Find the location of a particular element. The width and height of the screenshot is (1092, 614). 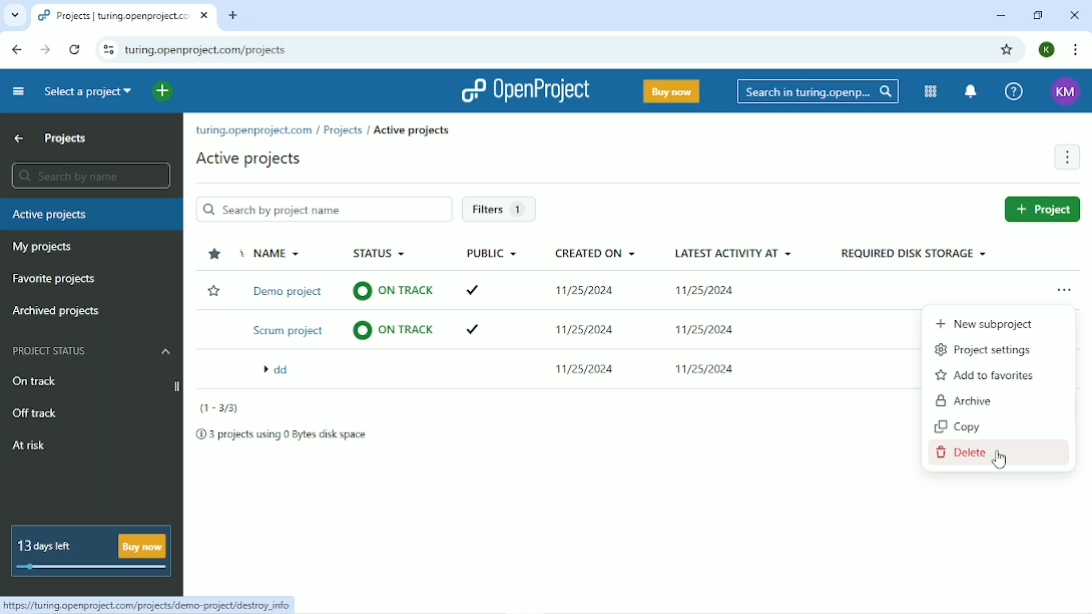

ticked is located at coordinates (470, 330).